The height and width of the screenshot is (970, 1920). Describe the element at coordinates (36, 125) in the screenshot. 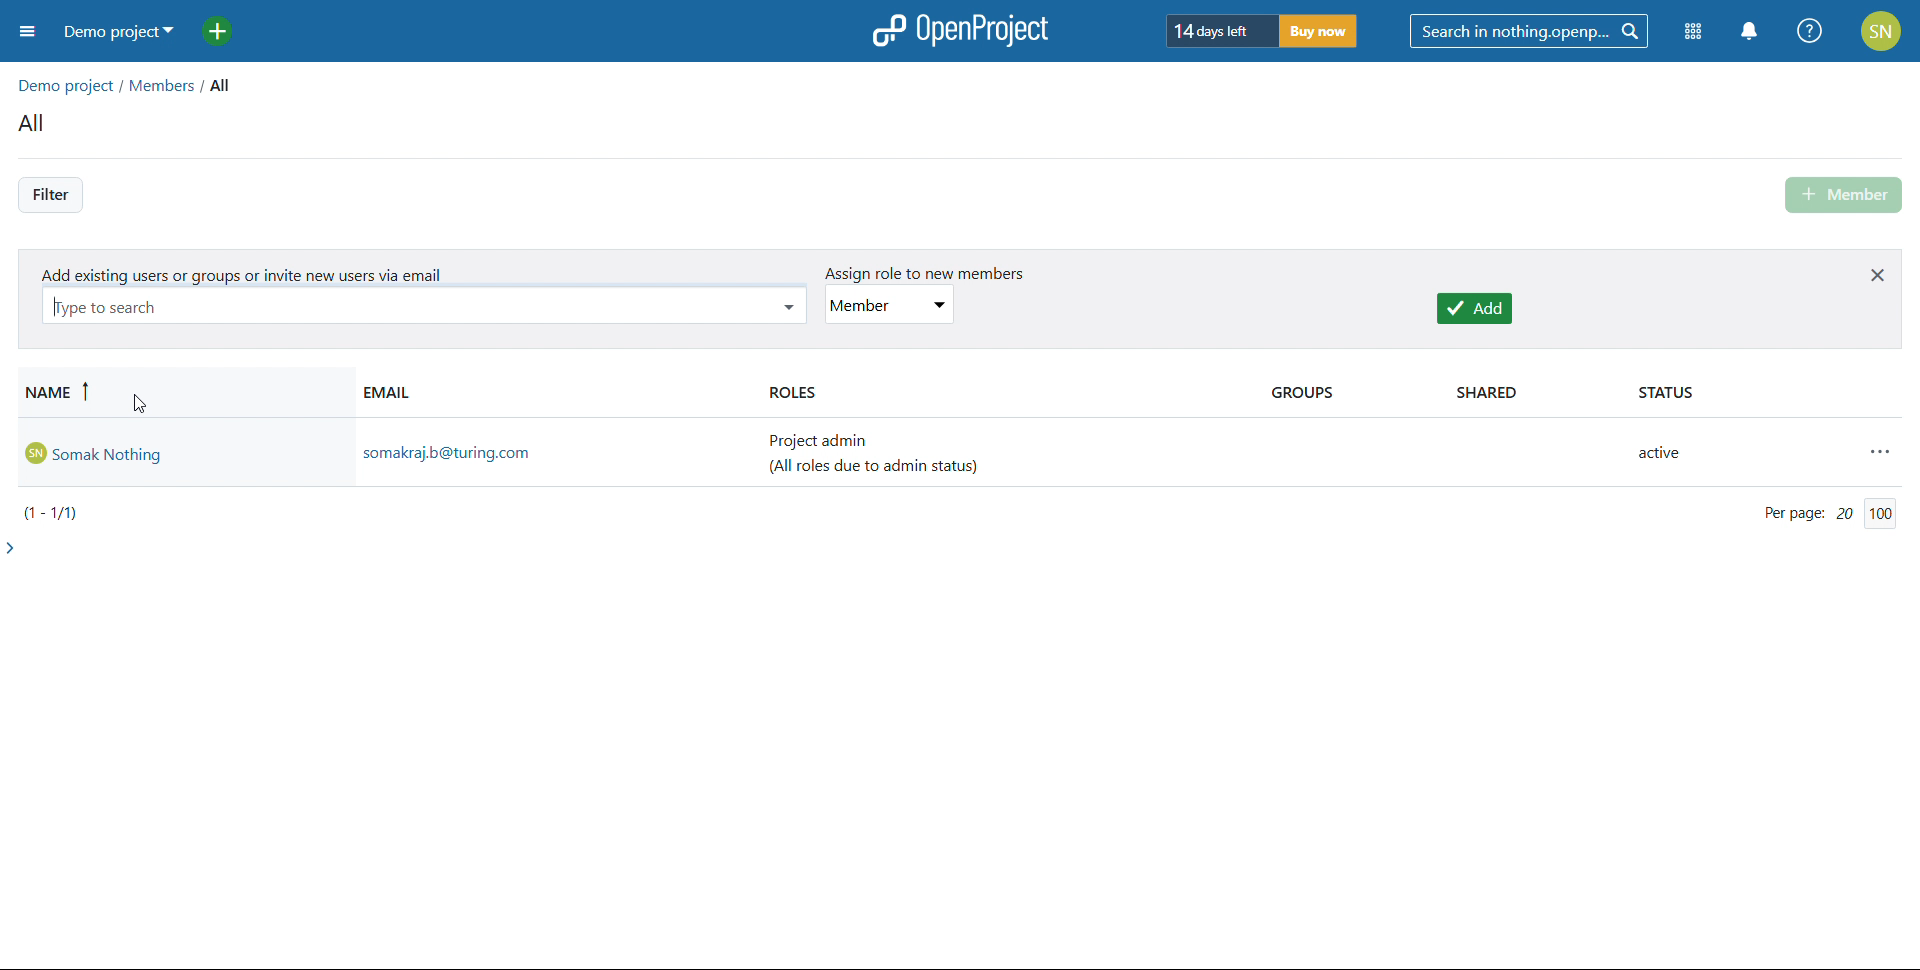

I see `all` at that location.